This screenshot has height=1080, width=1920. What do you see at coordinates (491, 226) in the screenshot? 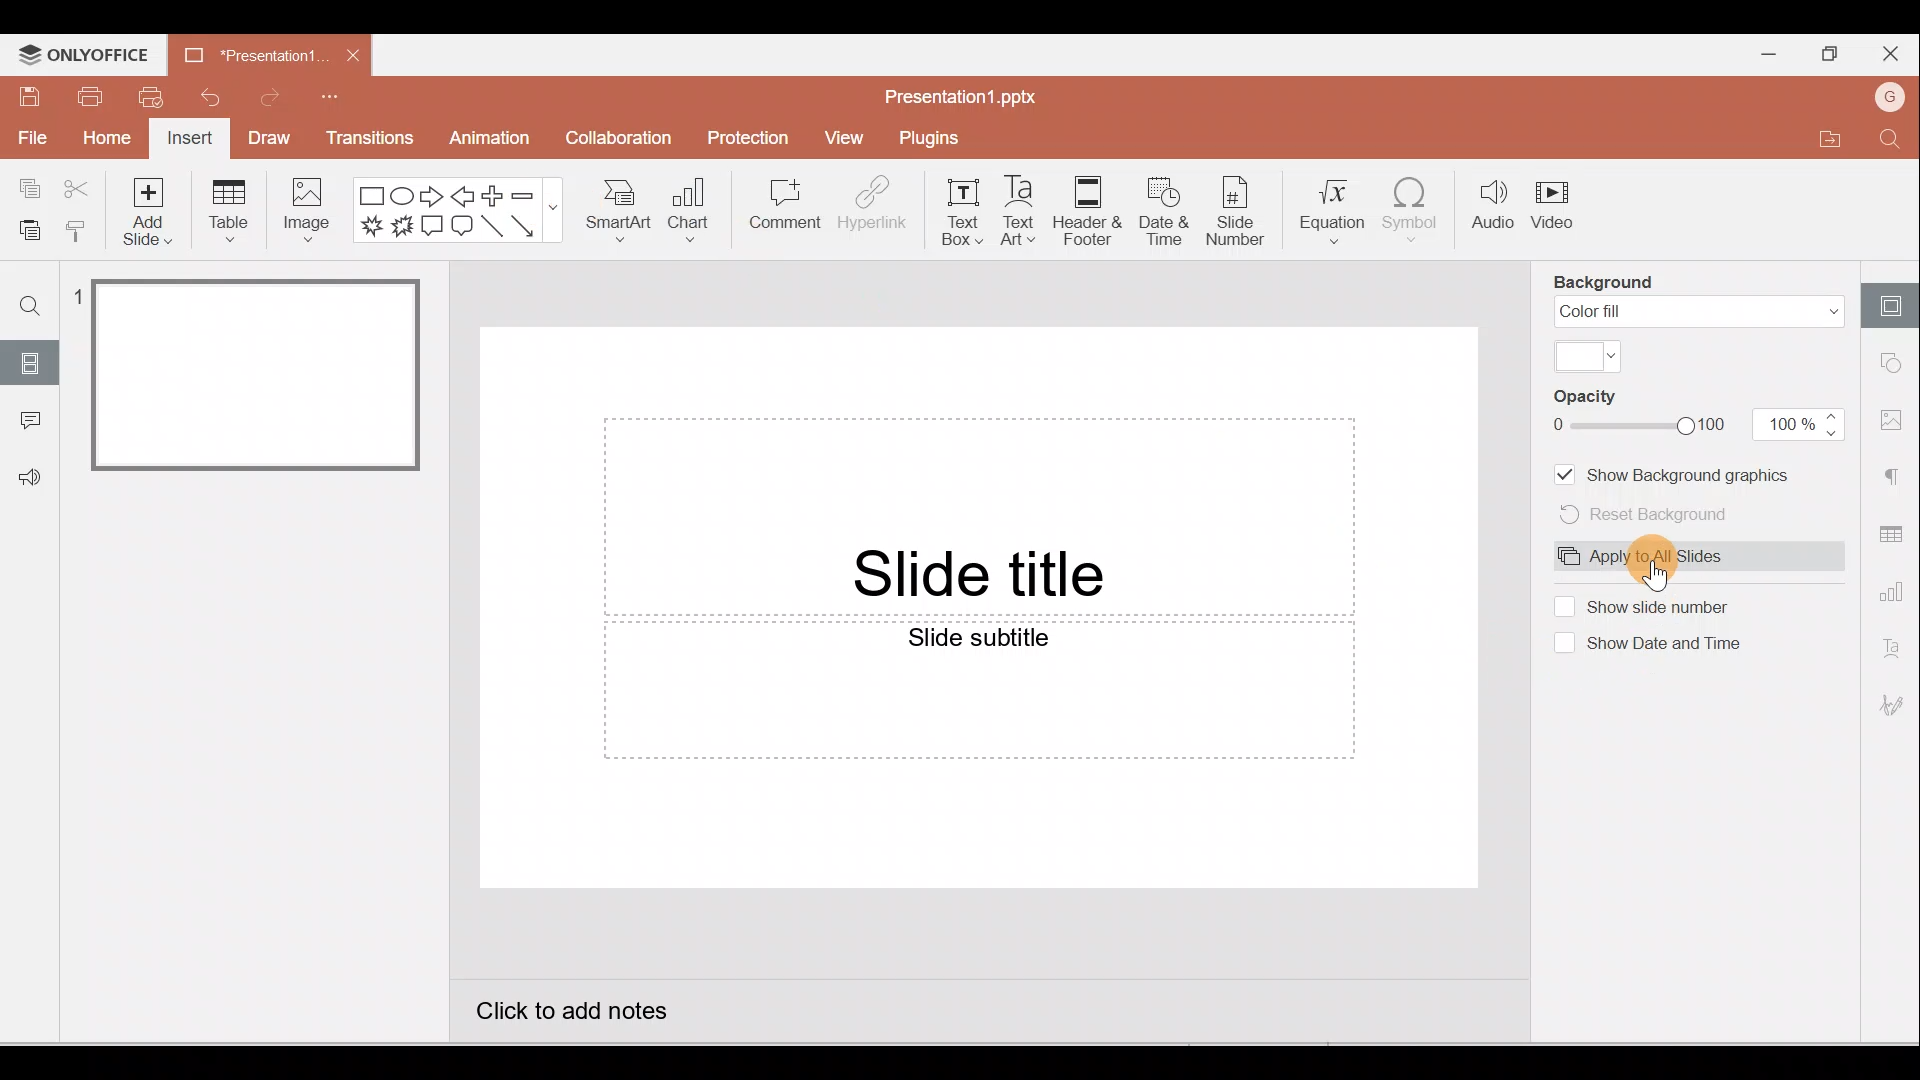
I see `Line` at bounding box center [491, 226].